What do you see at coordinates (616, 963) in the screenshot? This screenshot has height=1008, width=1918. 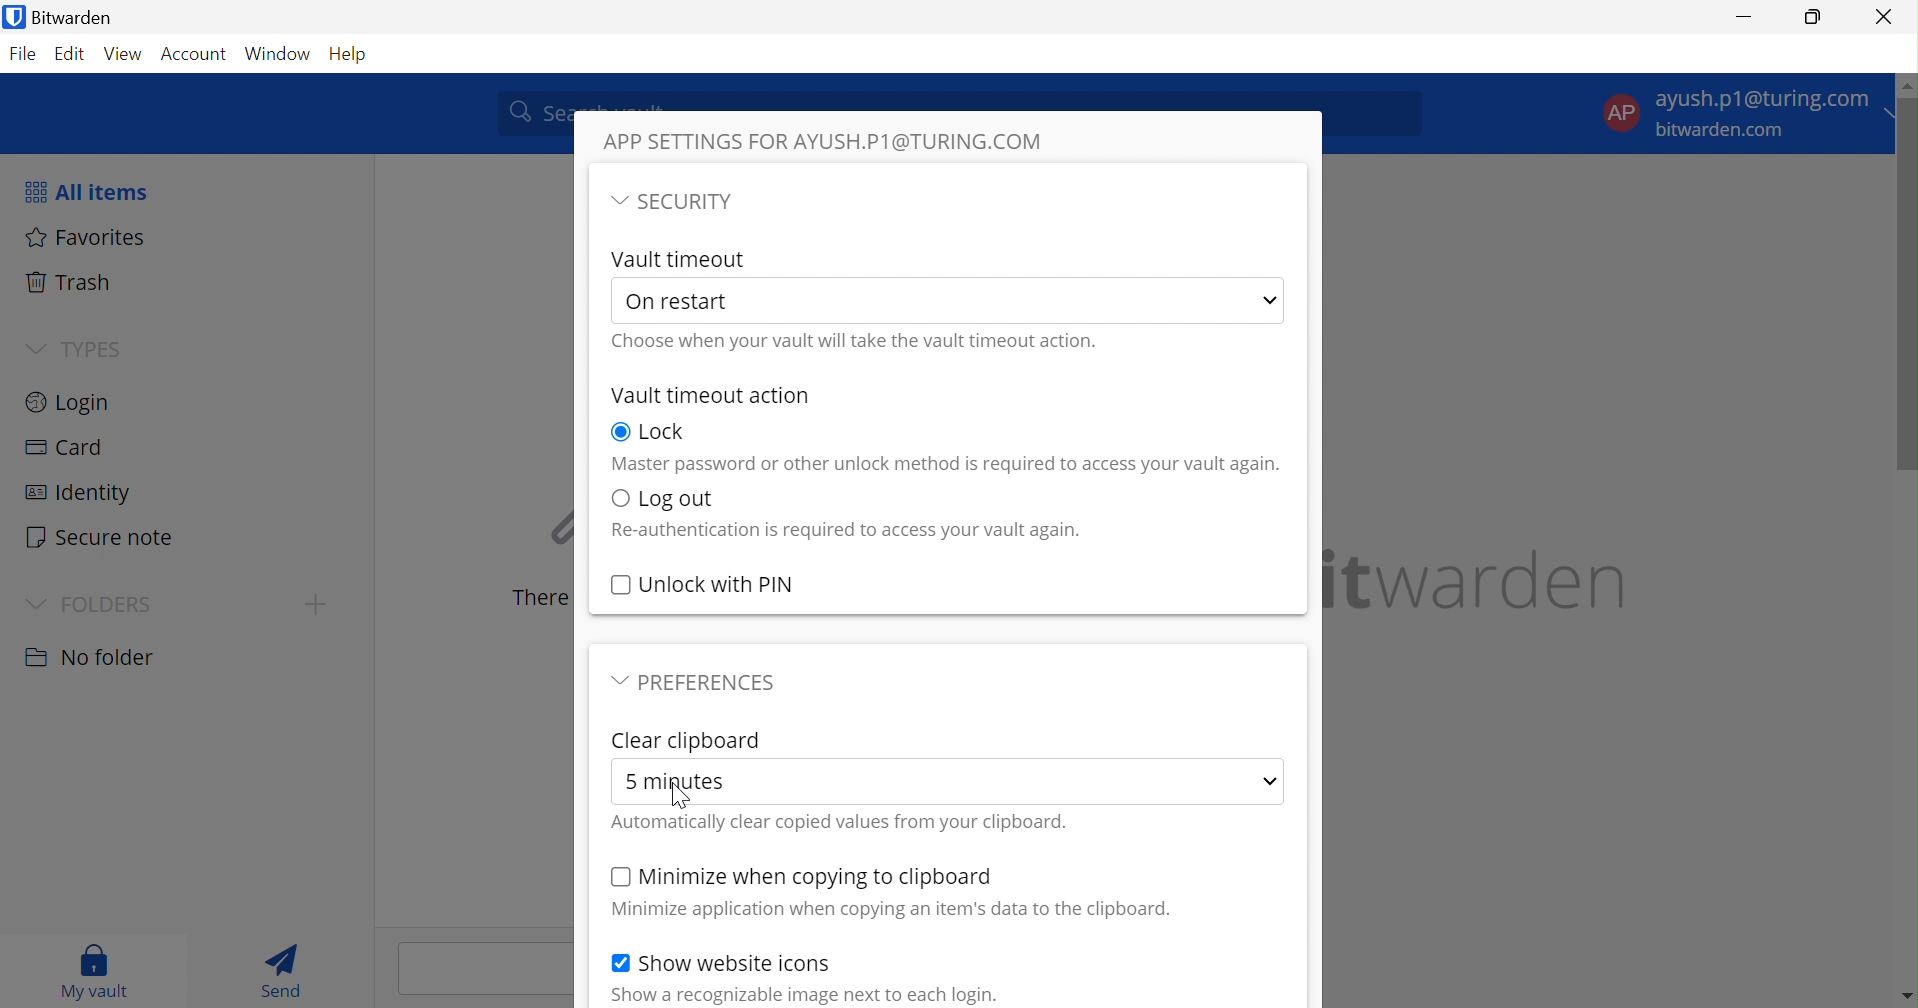 I see `Checkbox` at bounding box center [616, 963].